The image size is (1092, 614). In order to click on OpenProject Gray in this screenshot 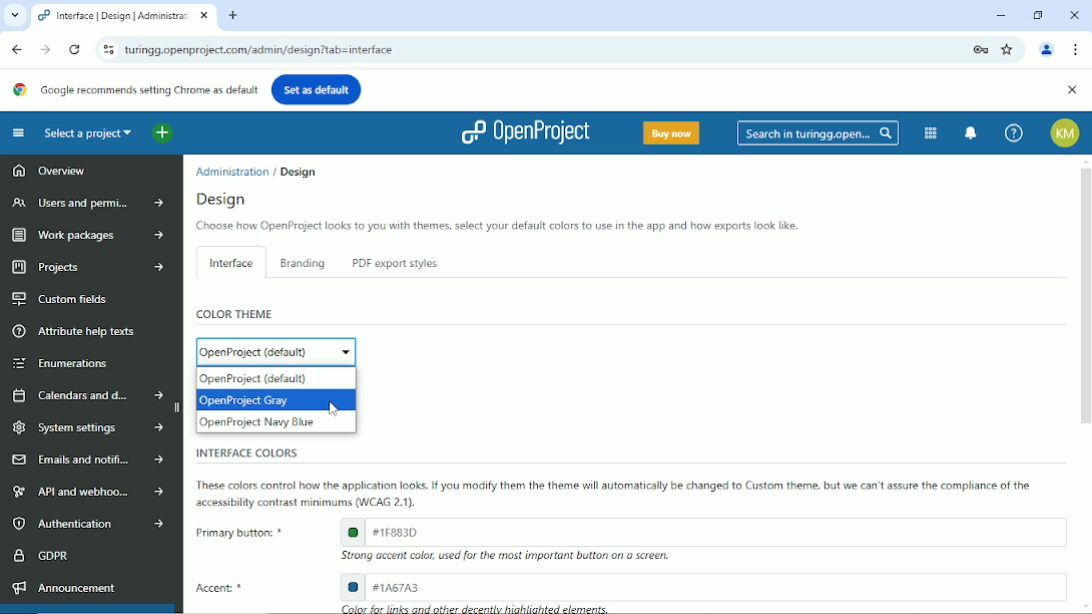, I will do `click(275, 401)`.